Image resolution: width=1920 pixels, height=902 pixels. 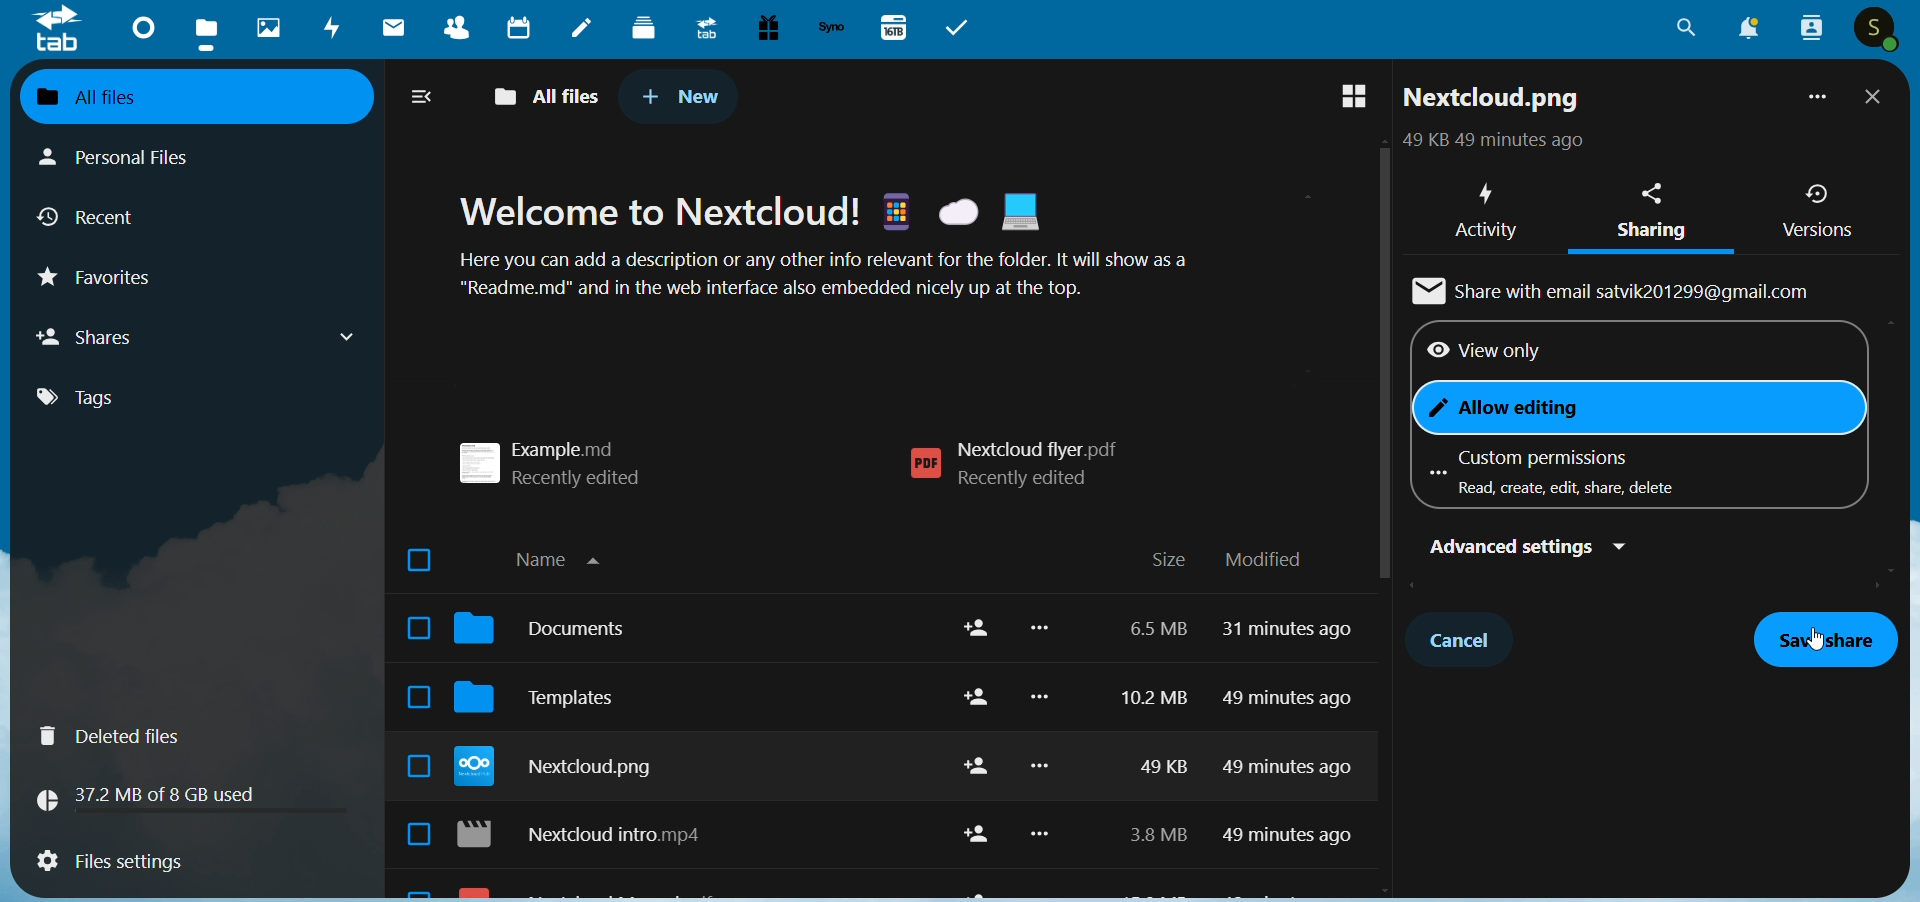 I want to click on nextcloud png, so click(x=1493, y=102).